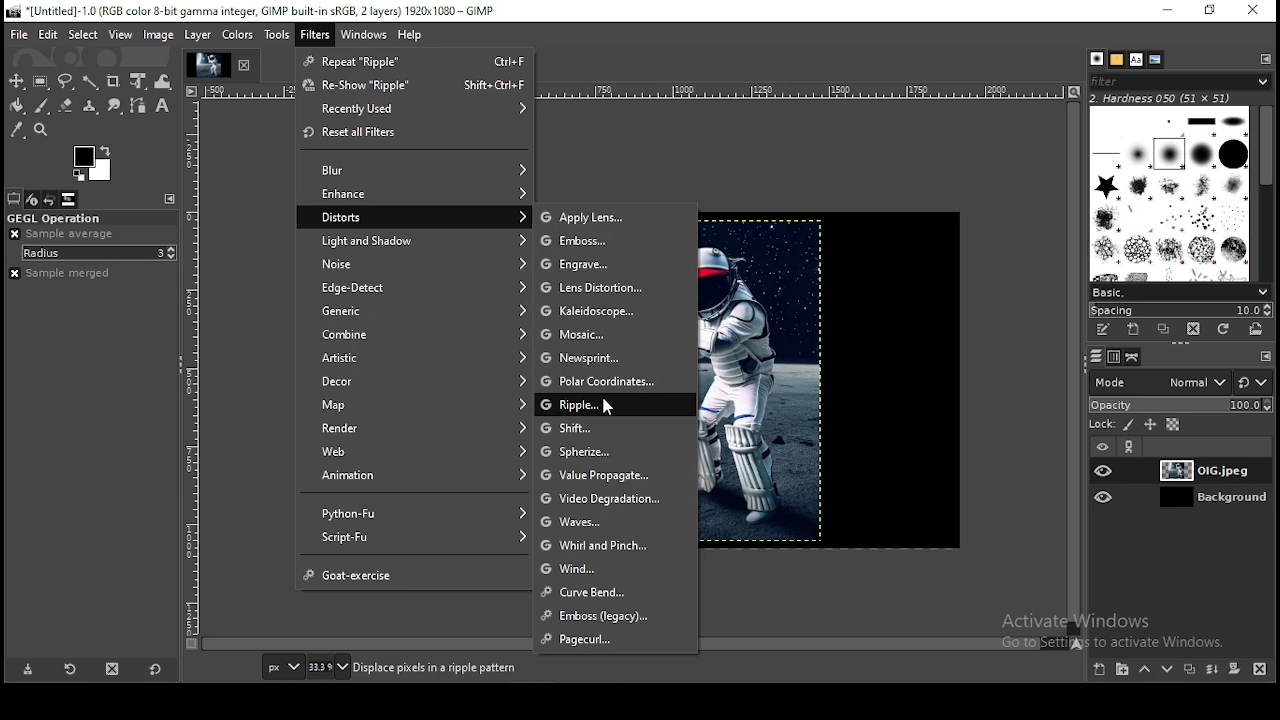  Describe the element at coordinates (1104, 332) in the screenshot. I see `edit this brush` at that location.